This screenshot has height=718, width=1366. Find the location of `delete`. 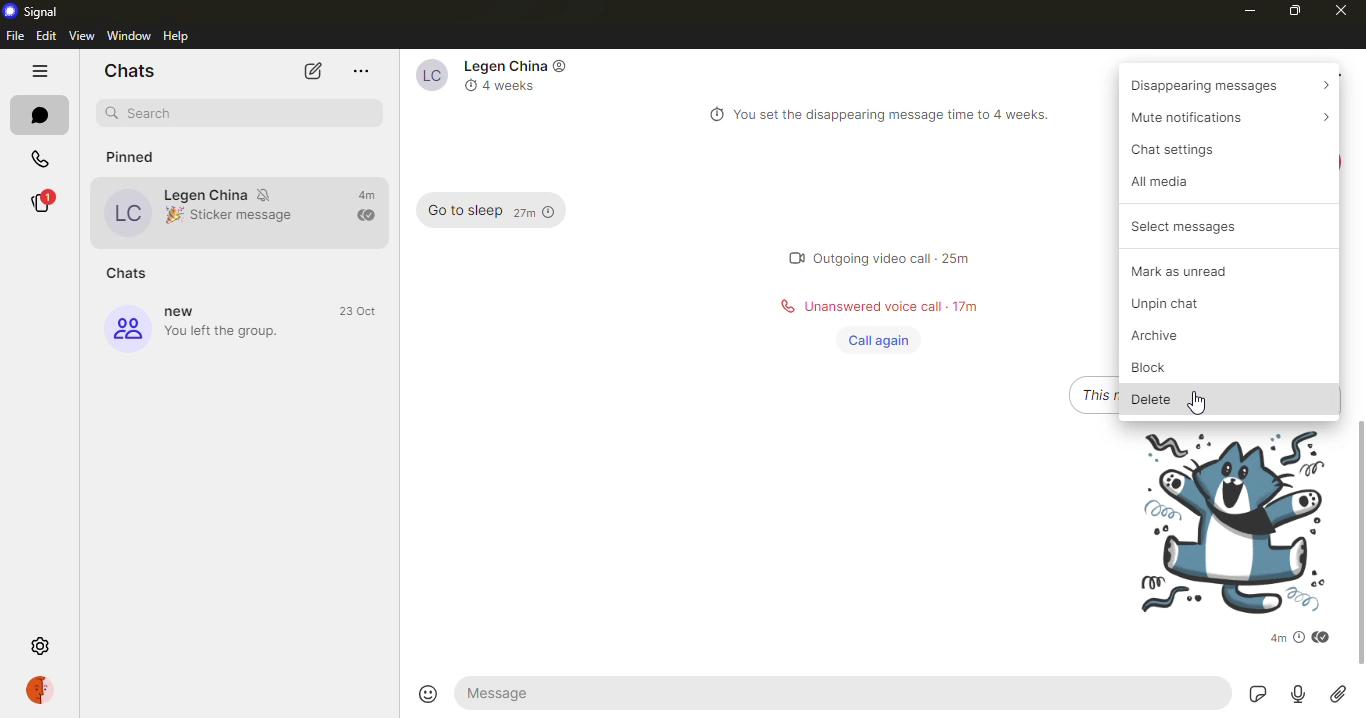

delete is located at coordinates (1147, 399).